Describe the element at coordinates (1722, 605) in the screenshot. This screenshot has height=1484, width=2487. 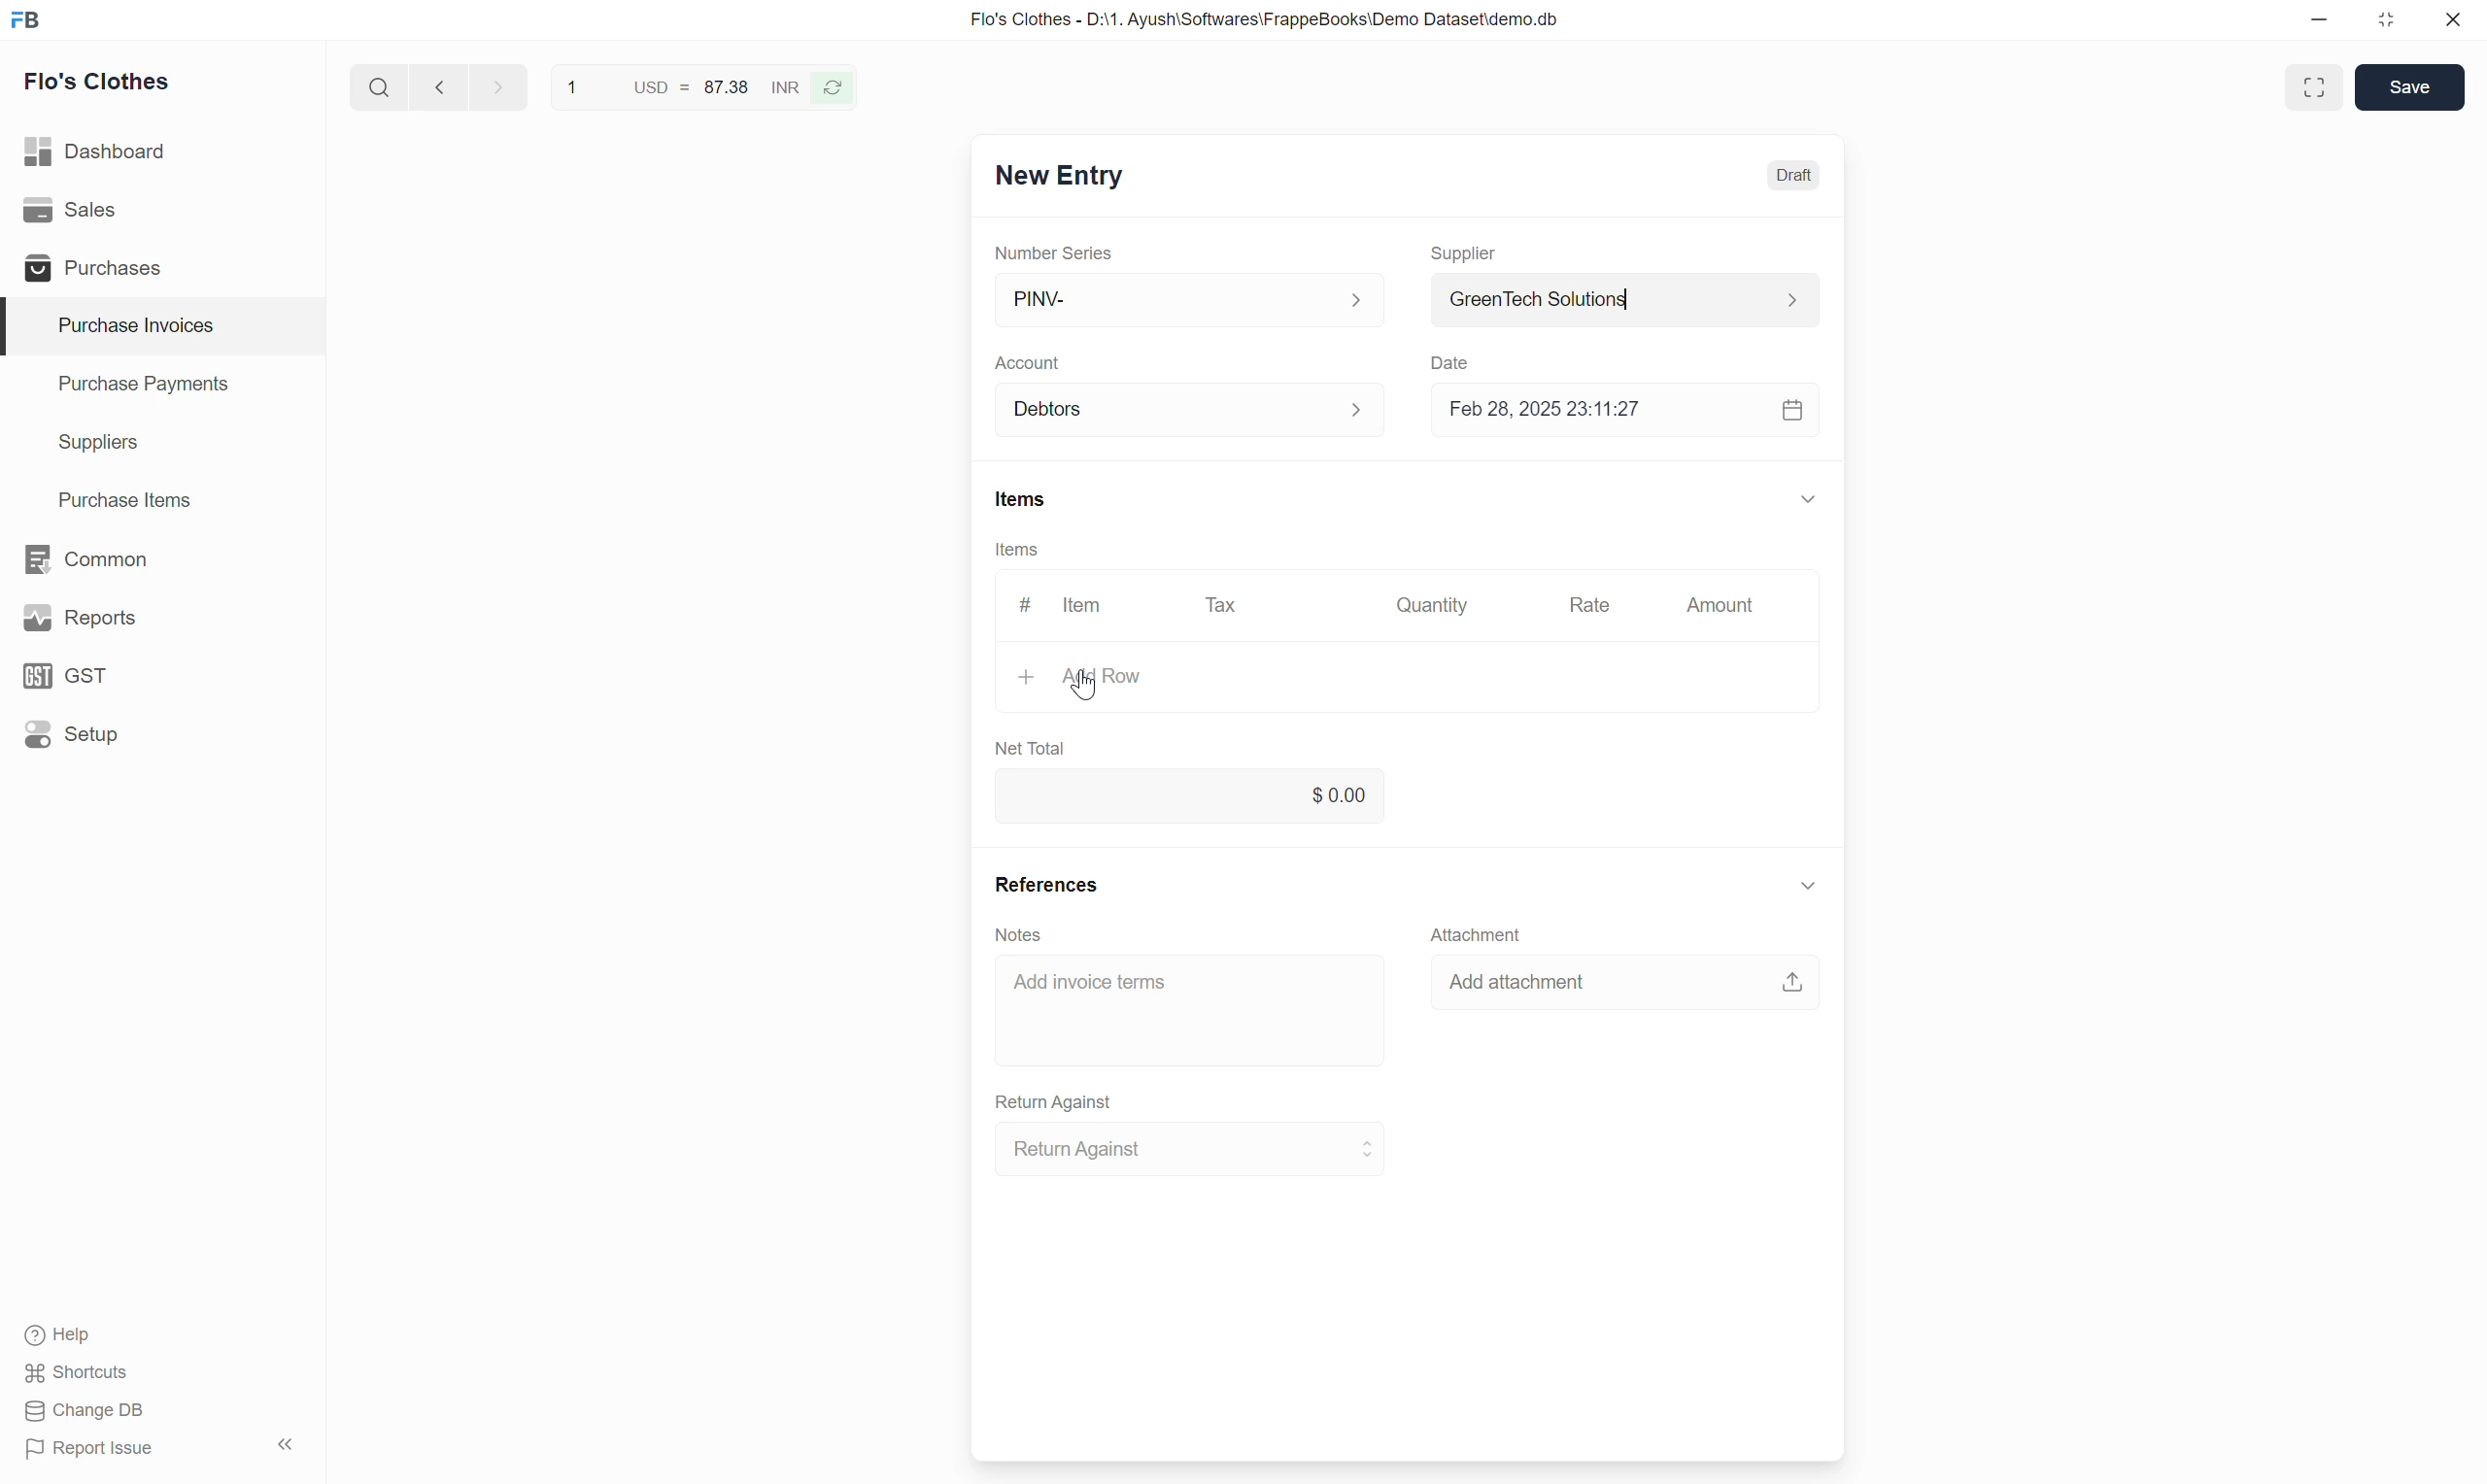
I see `Amount` at that location.